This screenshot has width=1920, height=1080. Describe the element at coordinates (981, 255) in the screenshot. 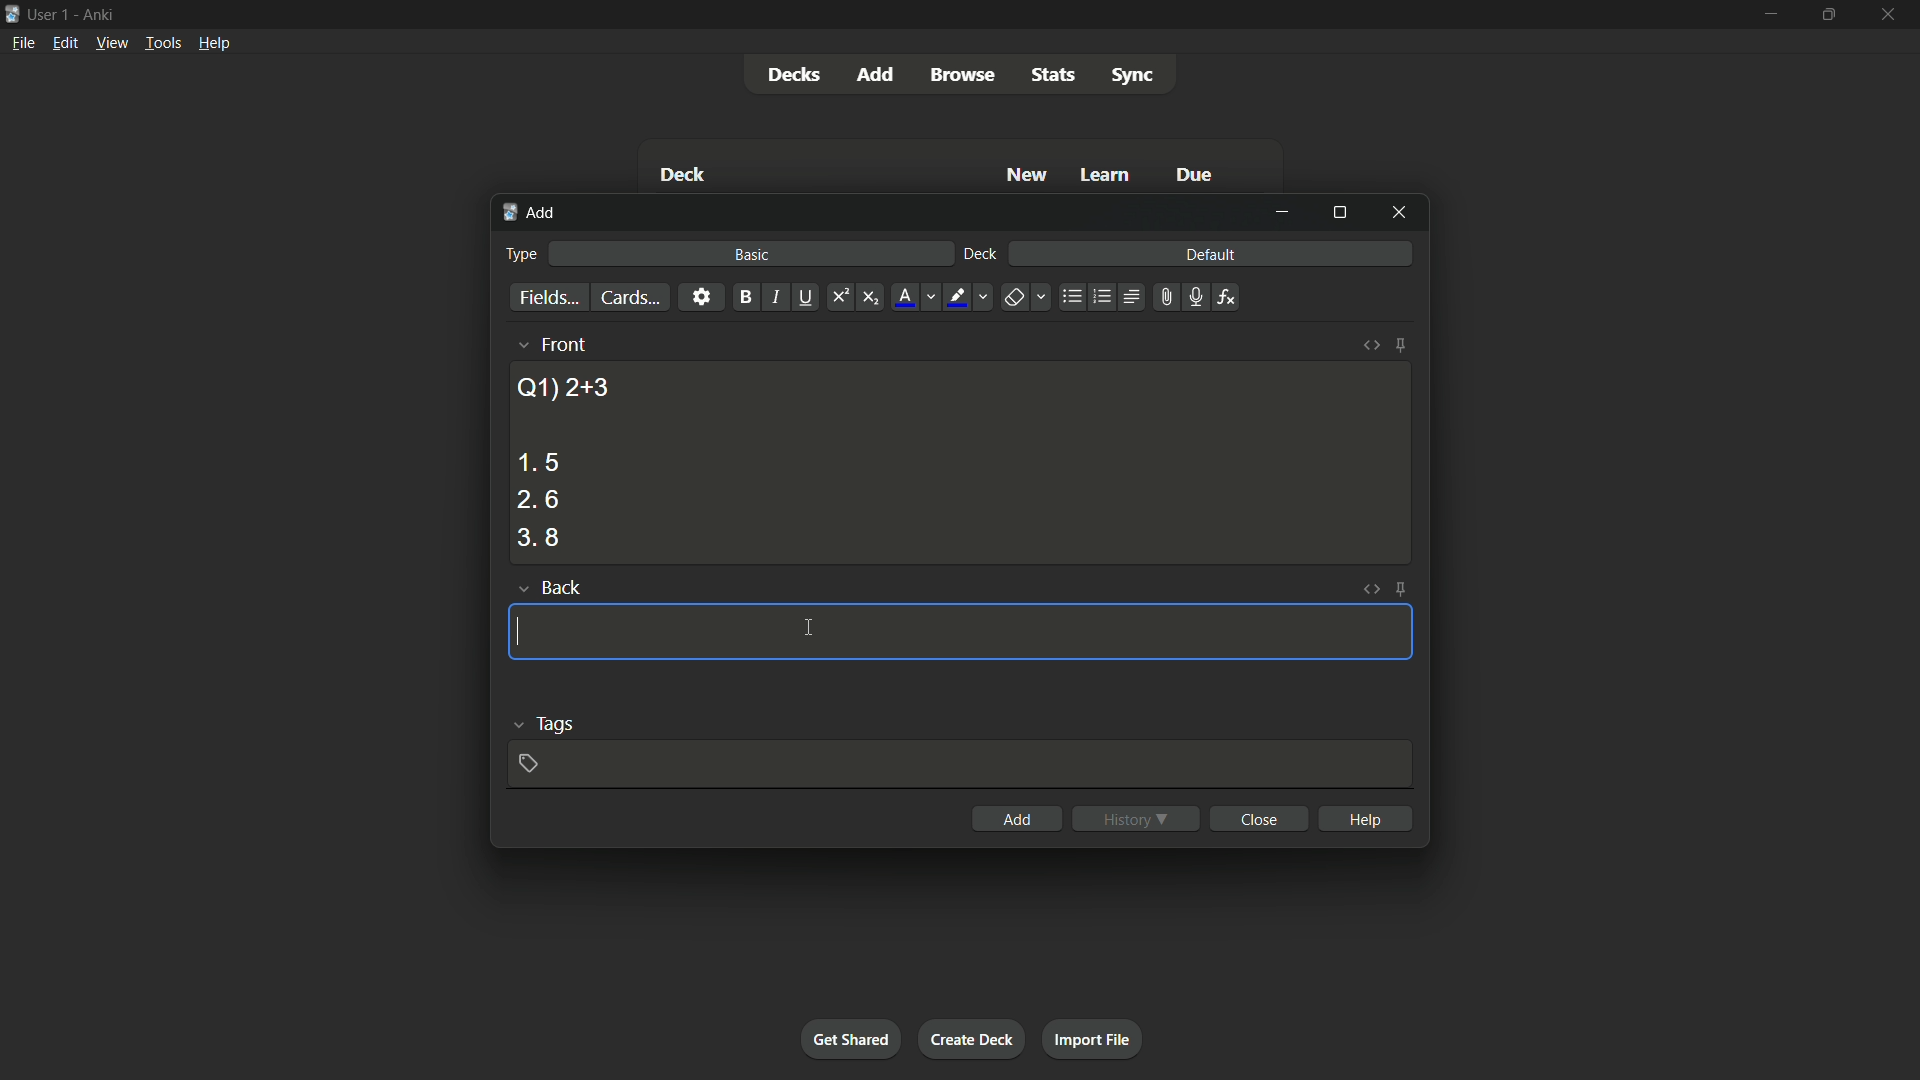

I see `deck` at that location.